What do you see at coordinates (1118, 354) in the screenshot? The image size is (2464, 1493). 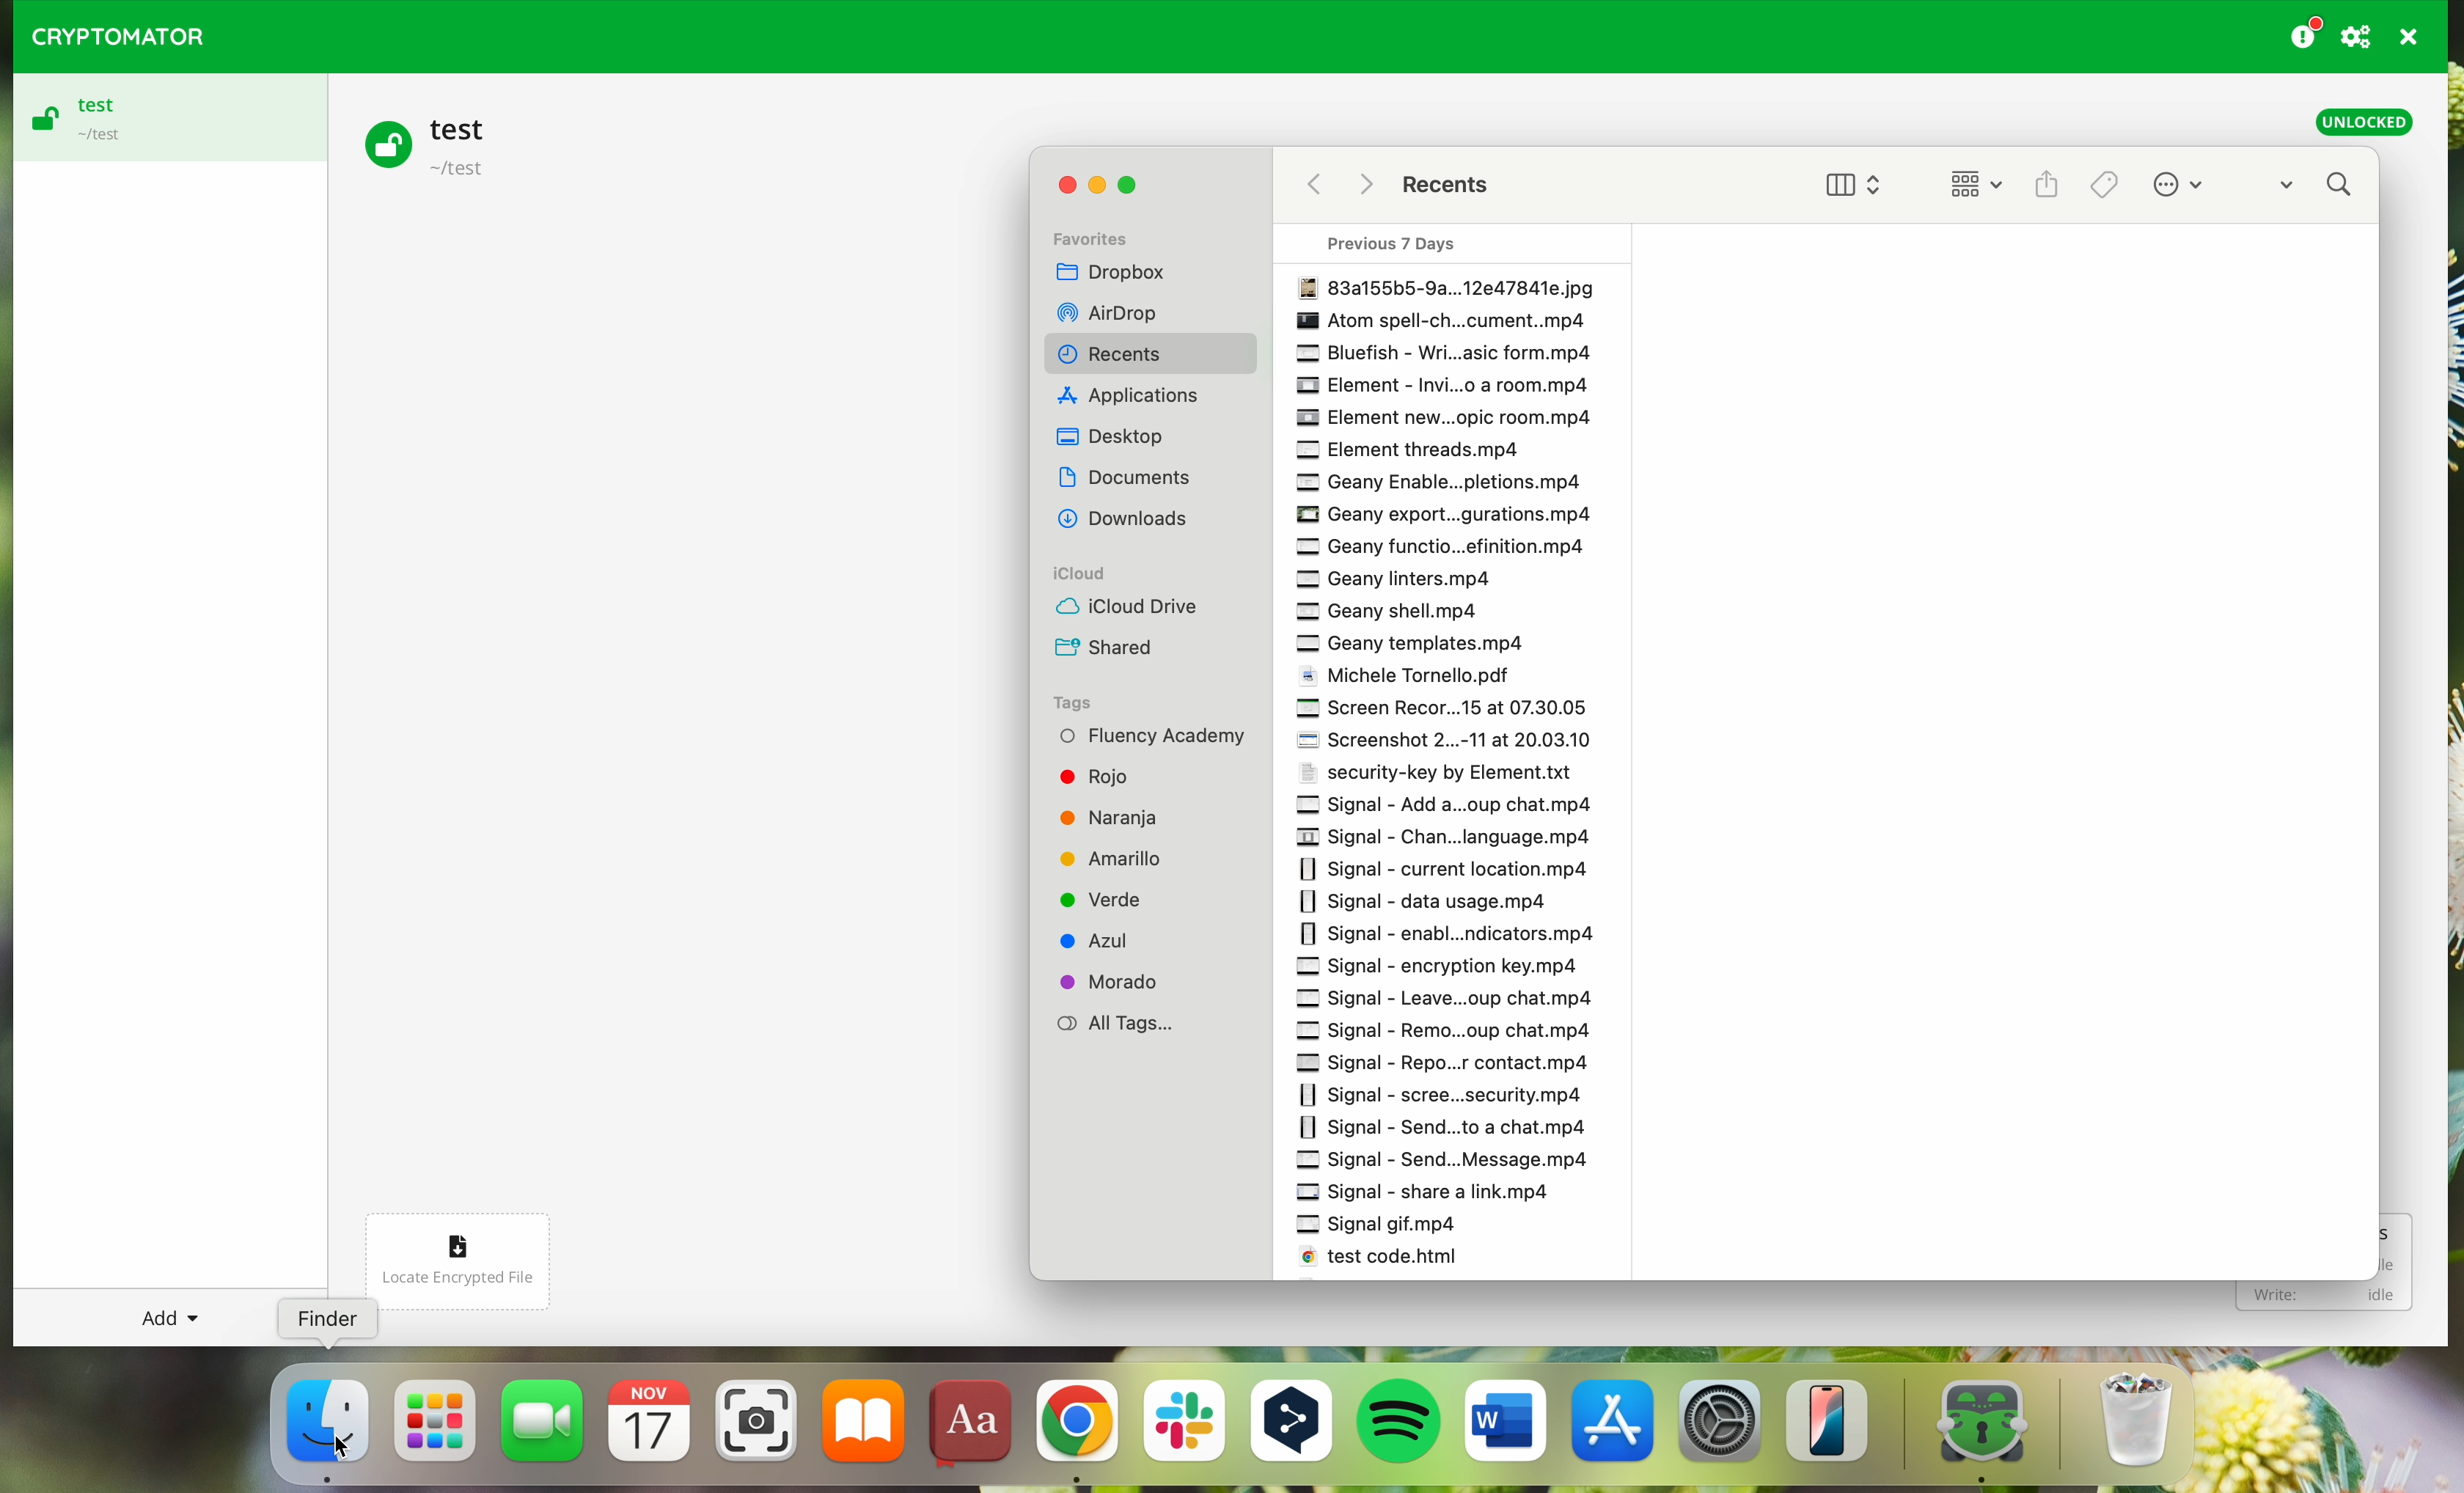 I see `Recents` at bounding box center [1118, 354].